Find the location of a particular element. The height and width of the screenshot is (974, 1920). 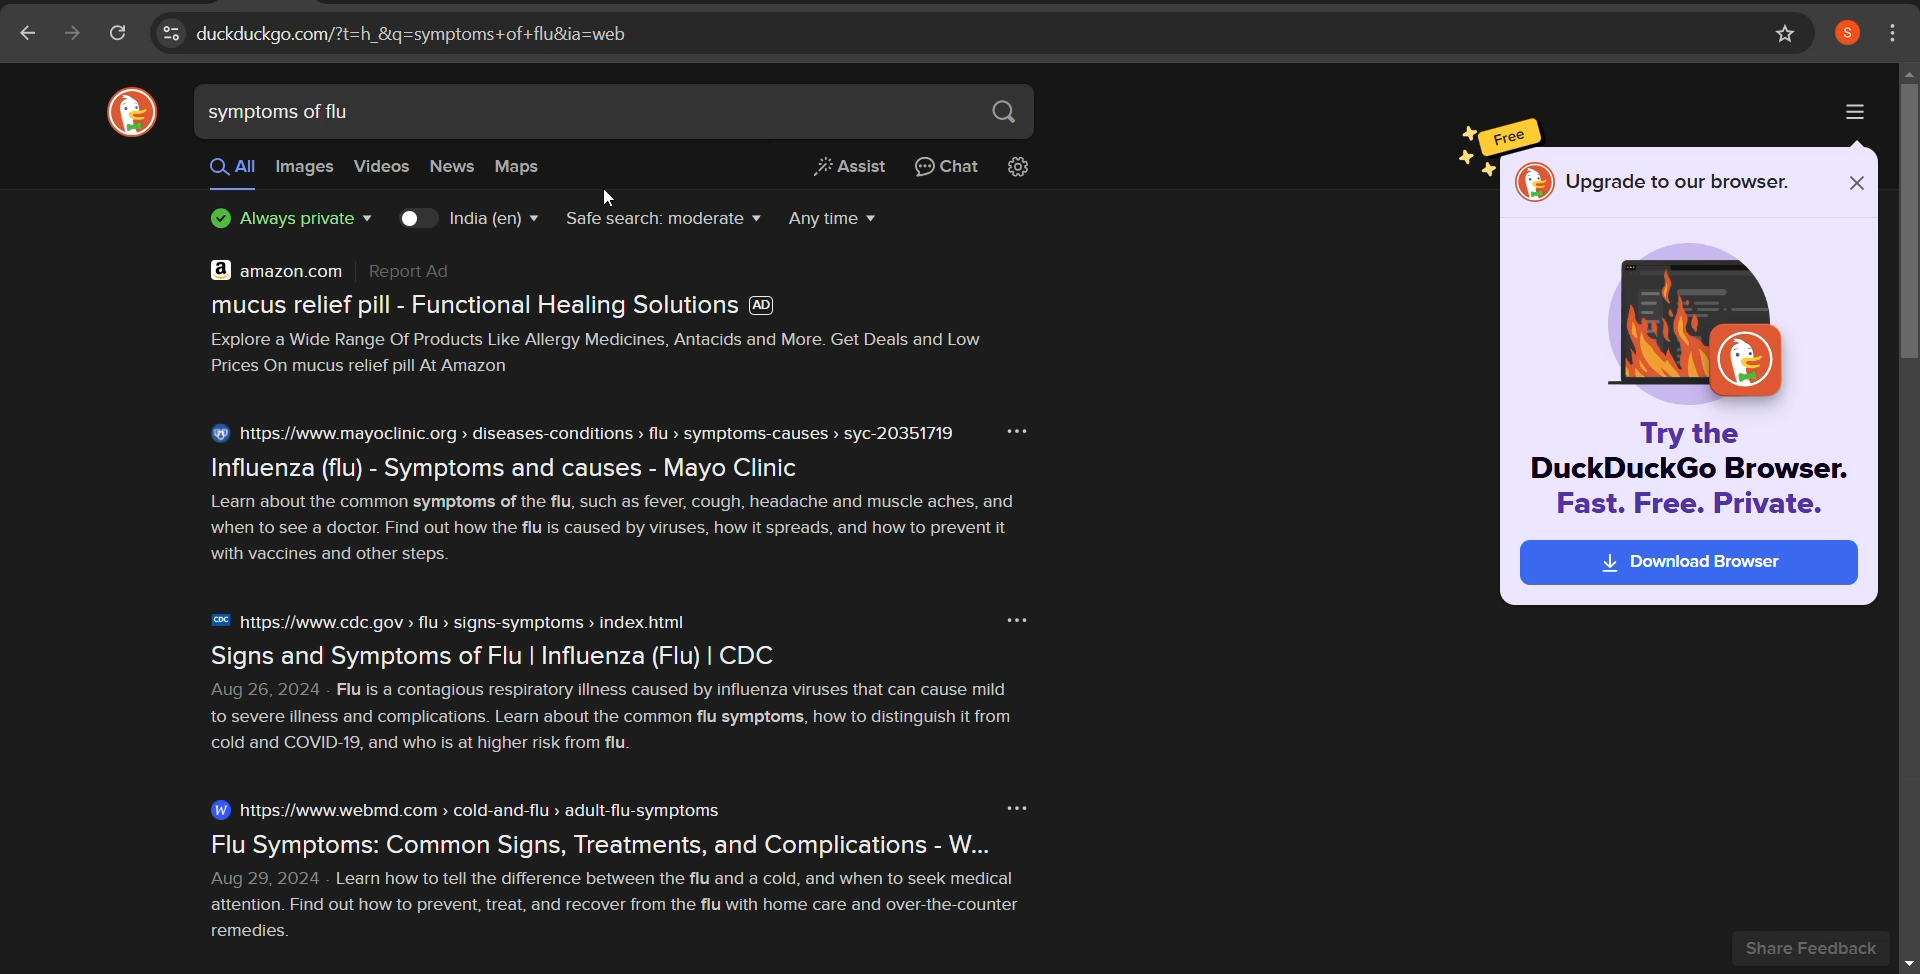

Aug 26, 2024 - Flu is a contagious respiratory illness caused by influenza viruses that can cause mild
to severe illness and complications. Learn about the common flu symptoms, how to distinguish it from
cold and COVID-19, and who is at higher risk from flu. is located at coordinates (624, 721).